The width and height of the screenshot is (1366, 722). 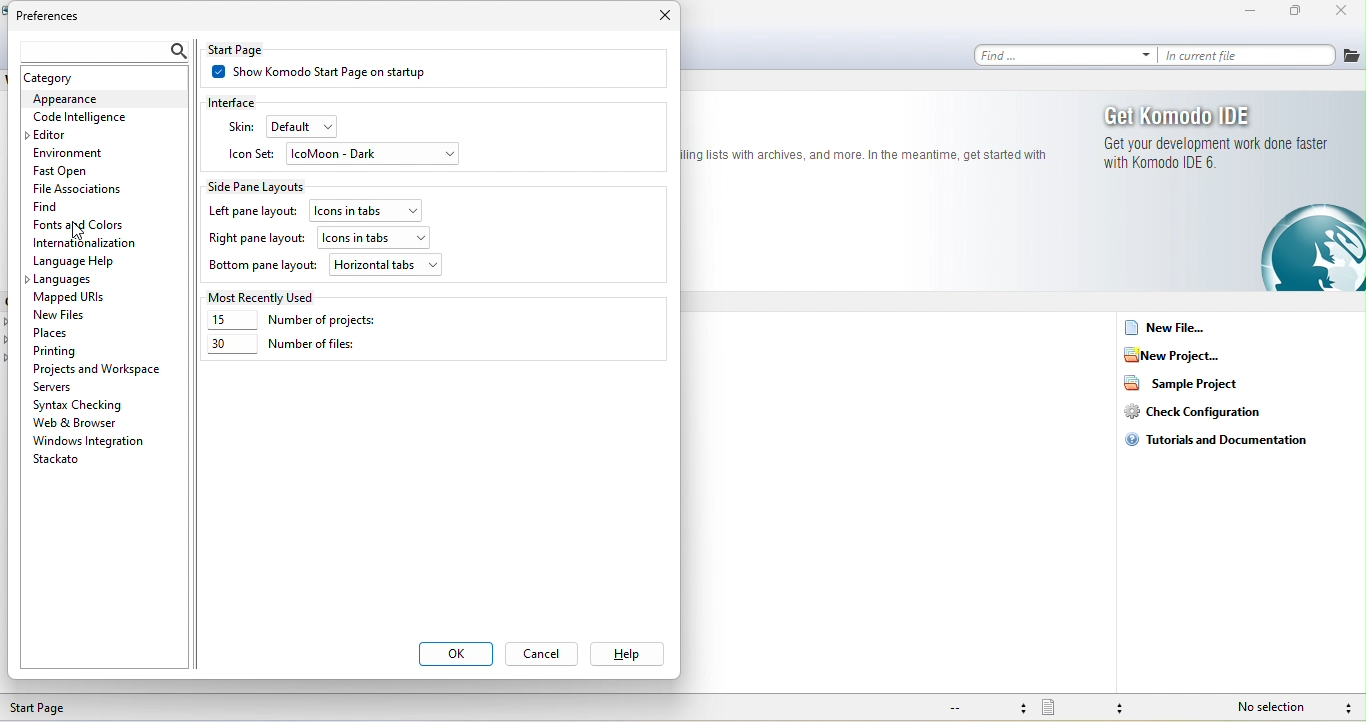 I want to click on show komodo start page on startup, so click(x=333, y=72).